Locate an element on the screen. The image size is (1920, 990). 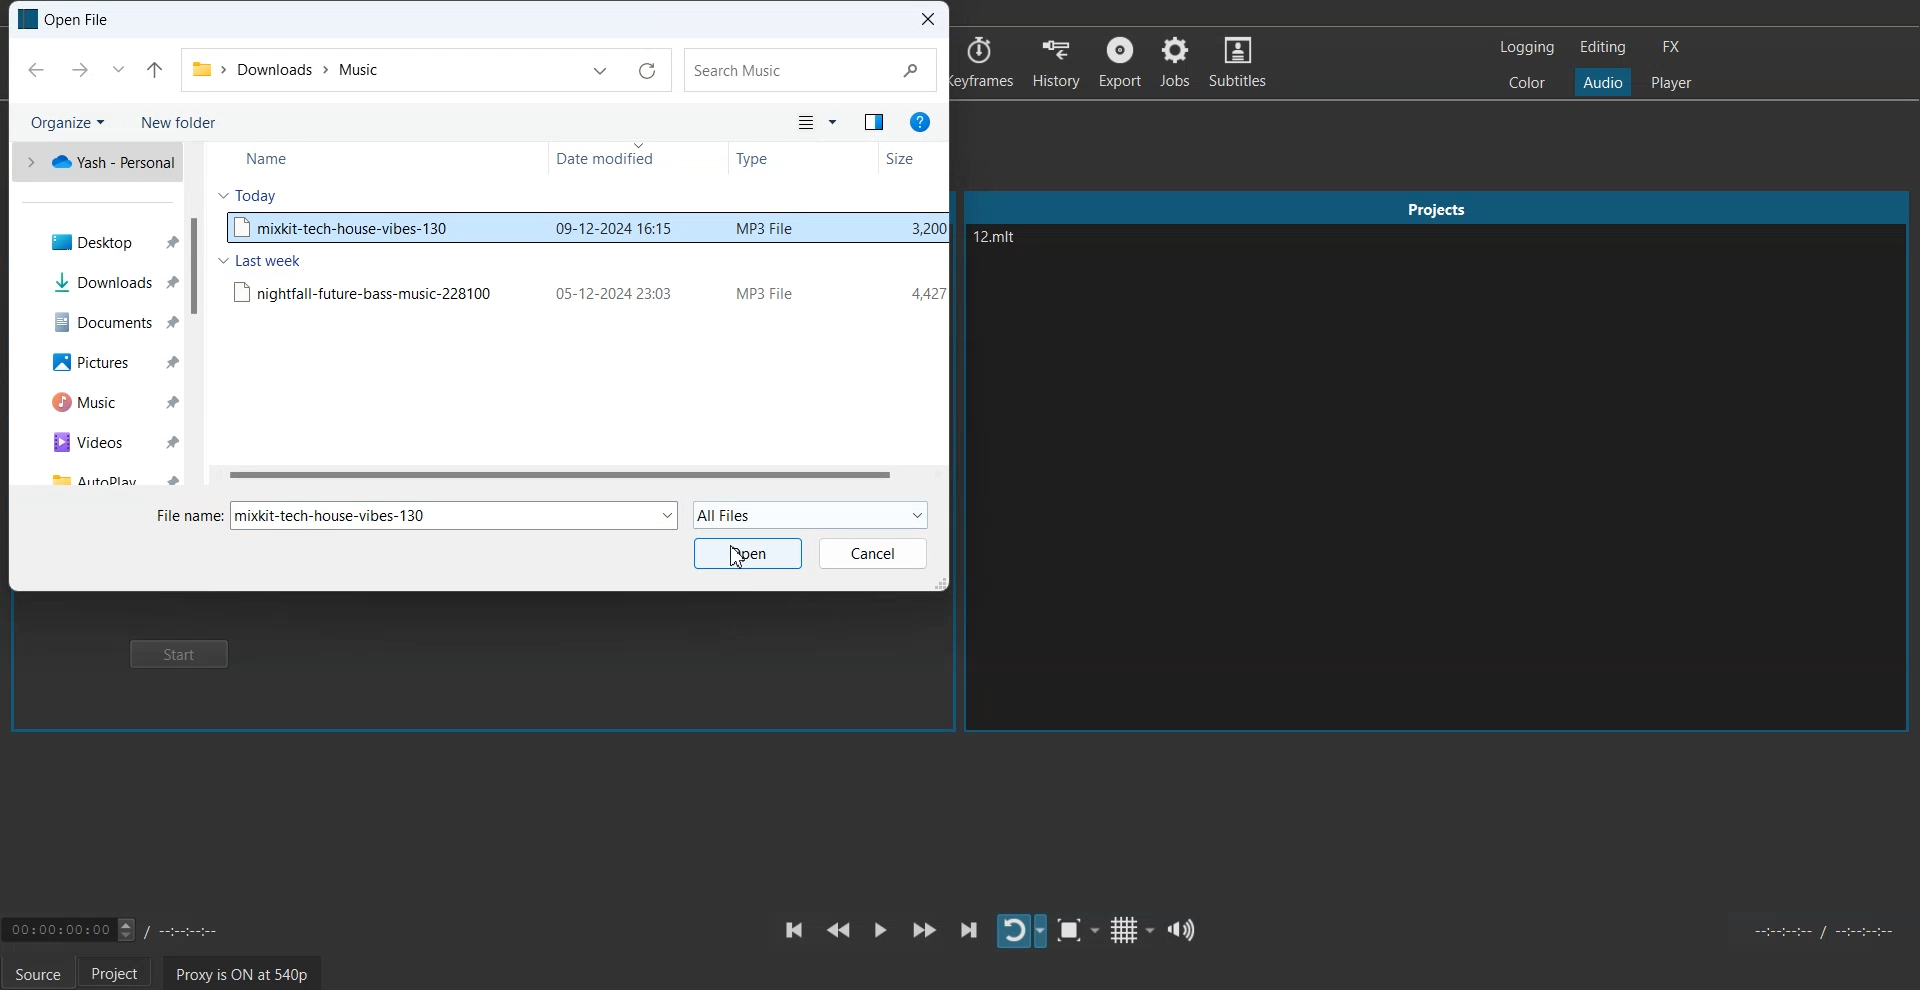
Go back is located at coordinates (36, 69).